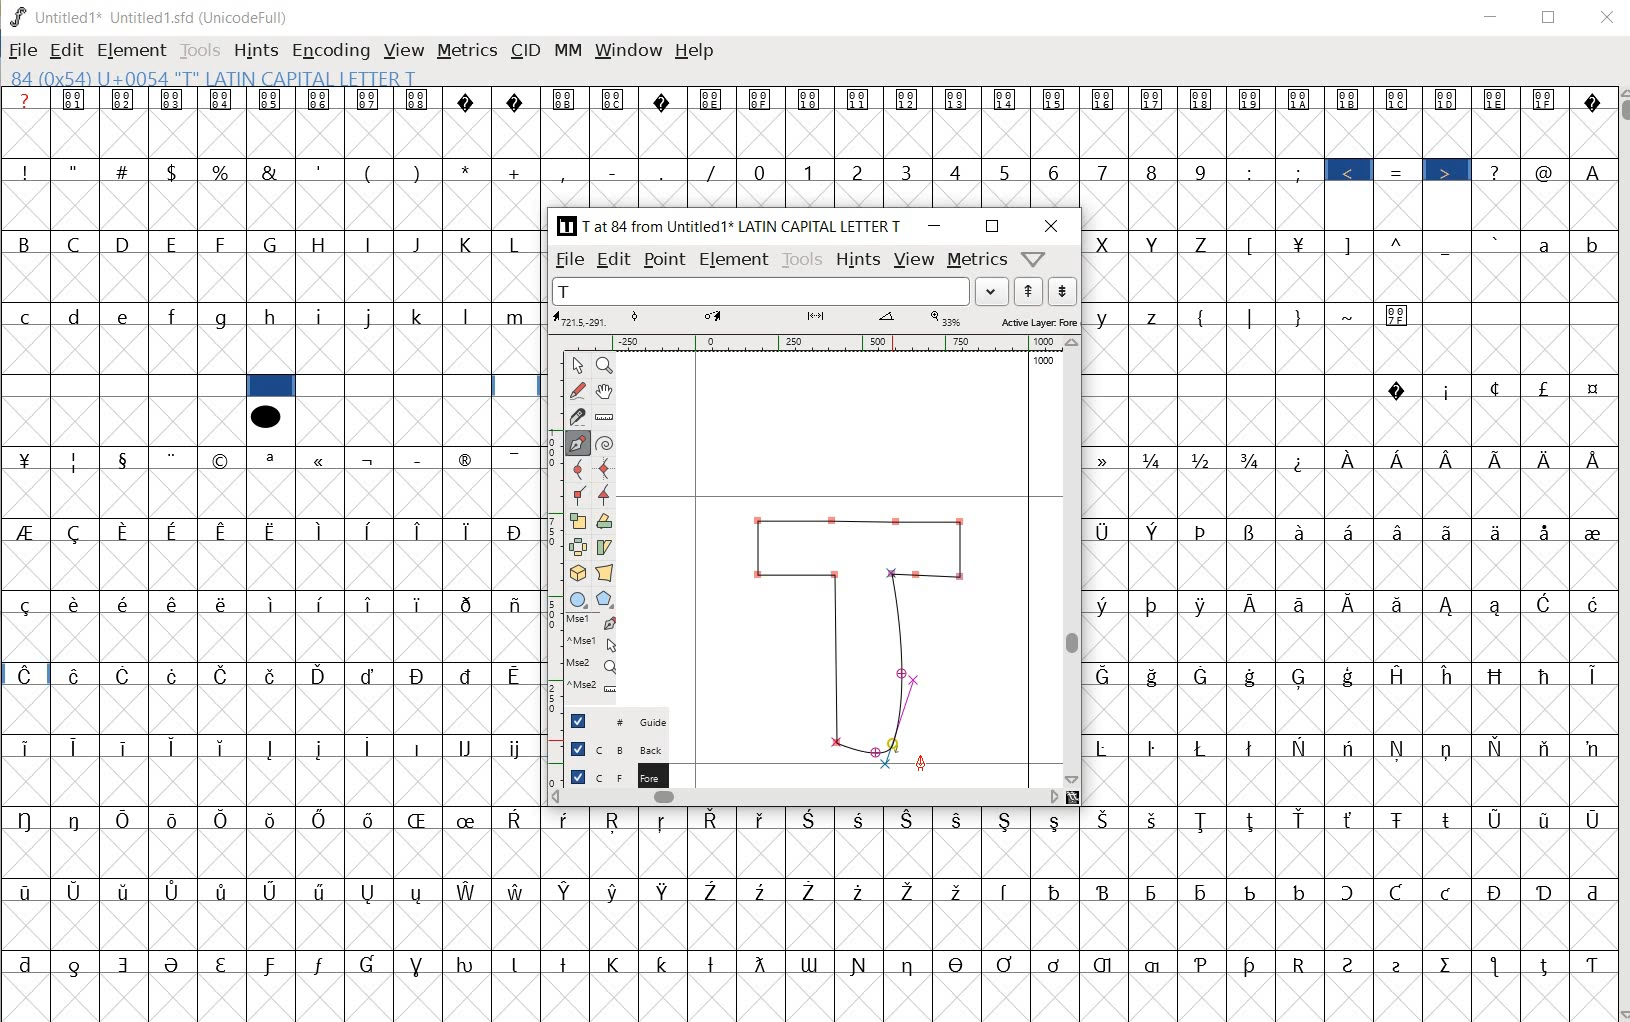 The width and height of the screenshot is (1630, 1022). What do you see at coordinates (1252, 317) in the screenshot?
I see `|` at bounding box center [1252, 317].